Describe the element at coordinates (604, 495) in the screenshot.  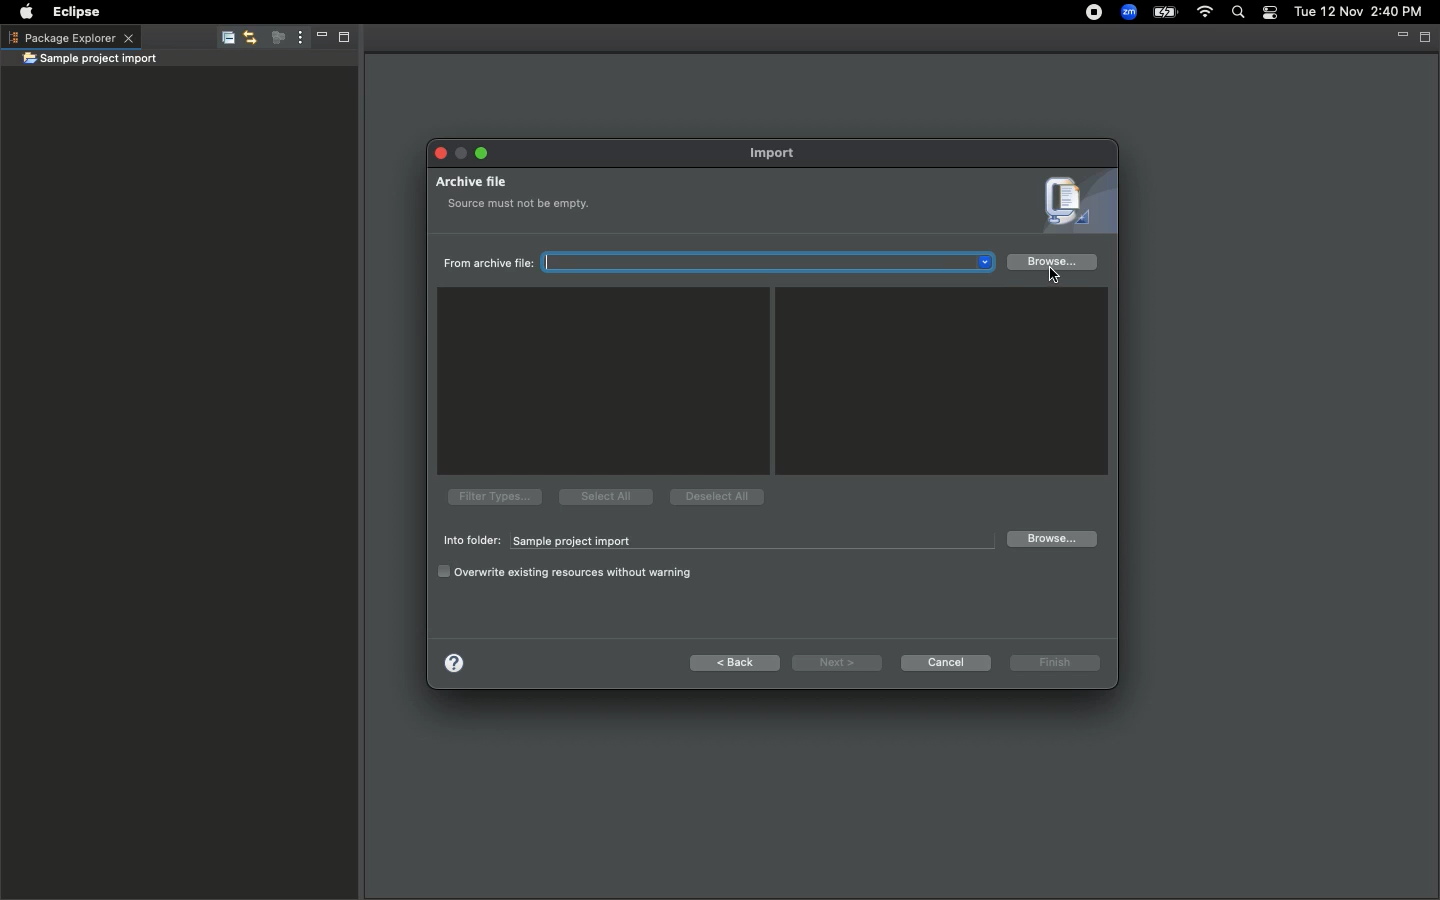
I see `Select all` at that location.